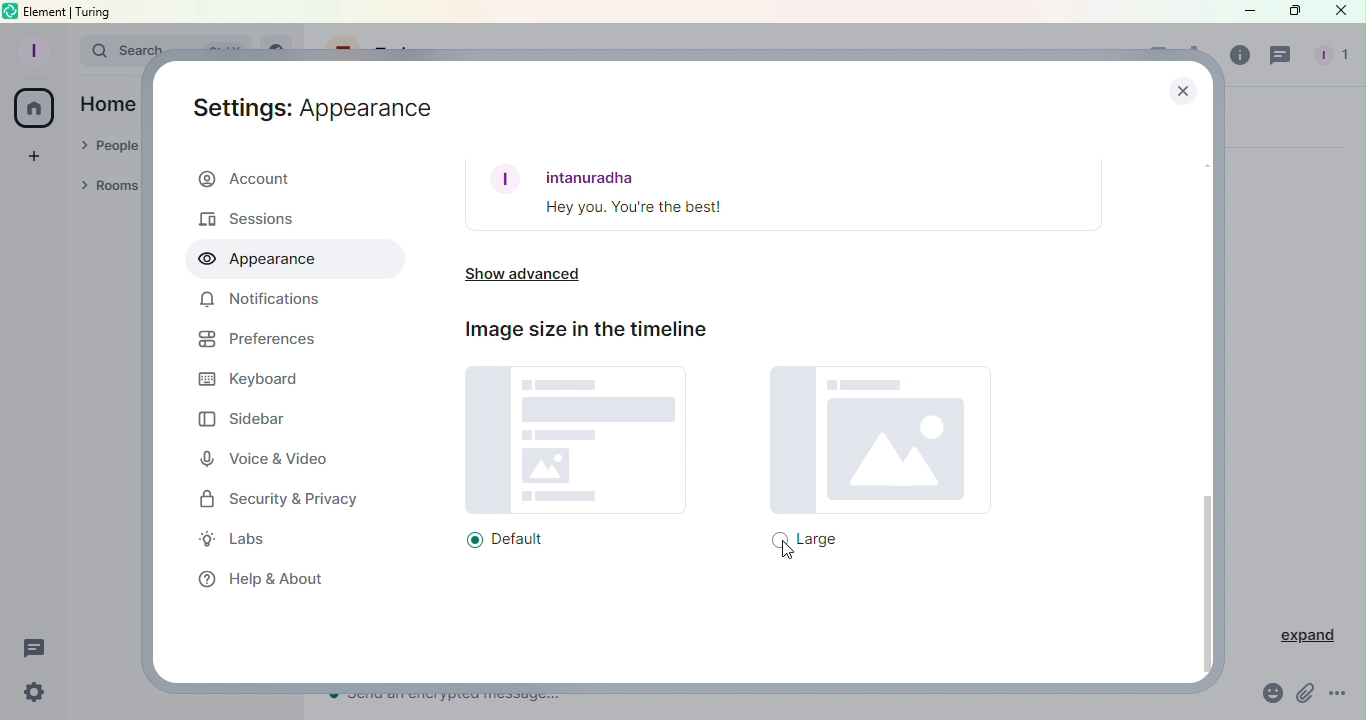  What do you see at coordinates (292, 181) in the screenshot?
I see `Account` at bounding box center [292, 181].